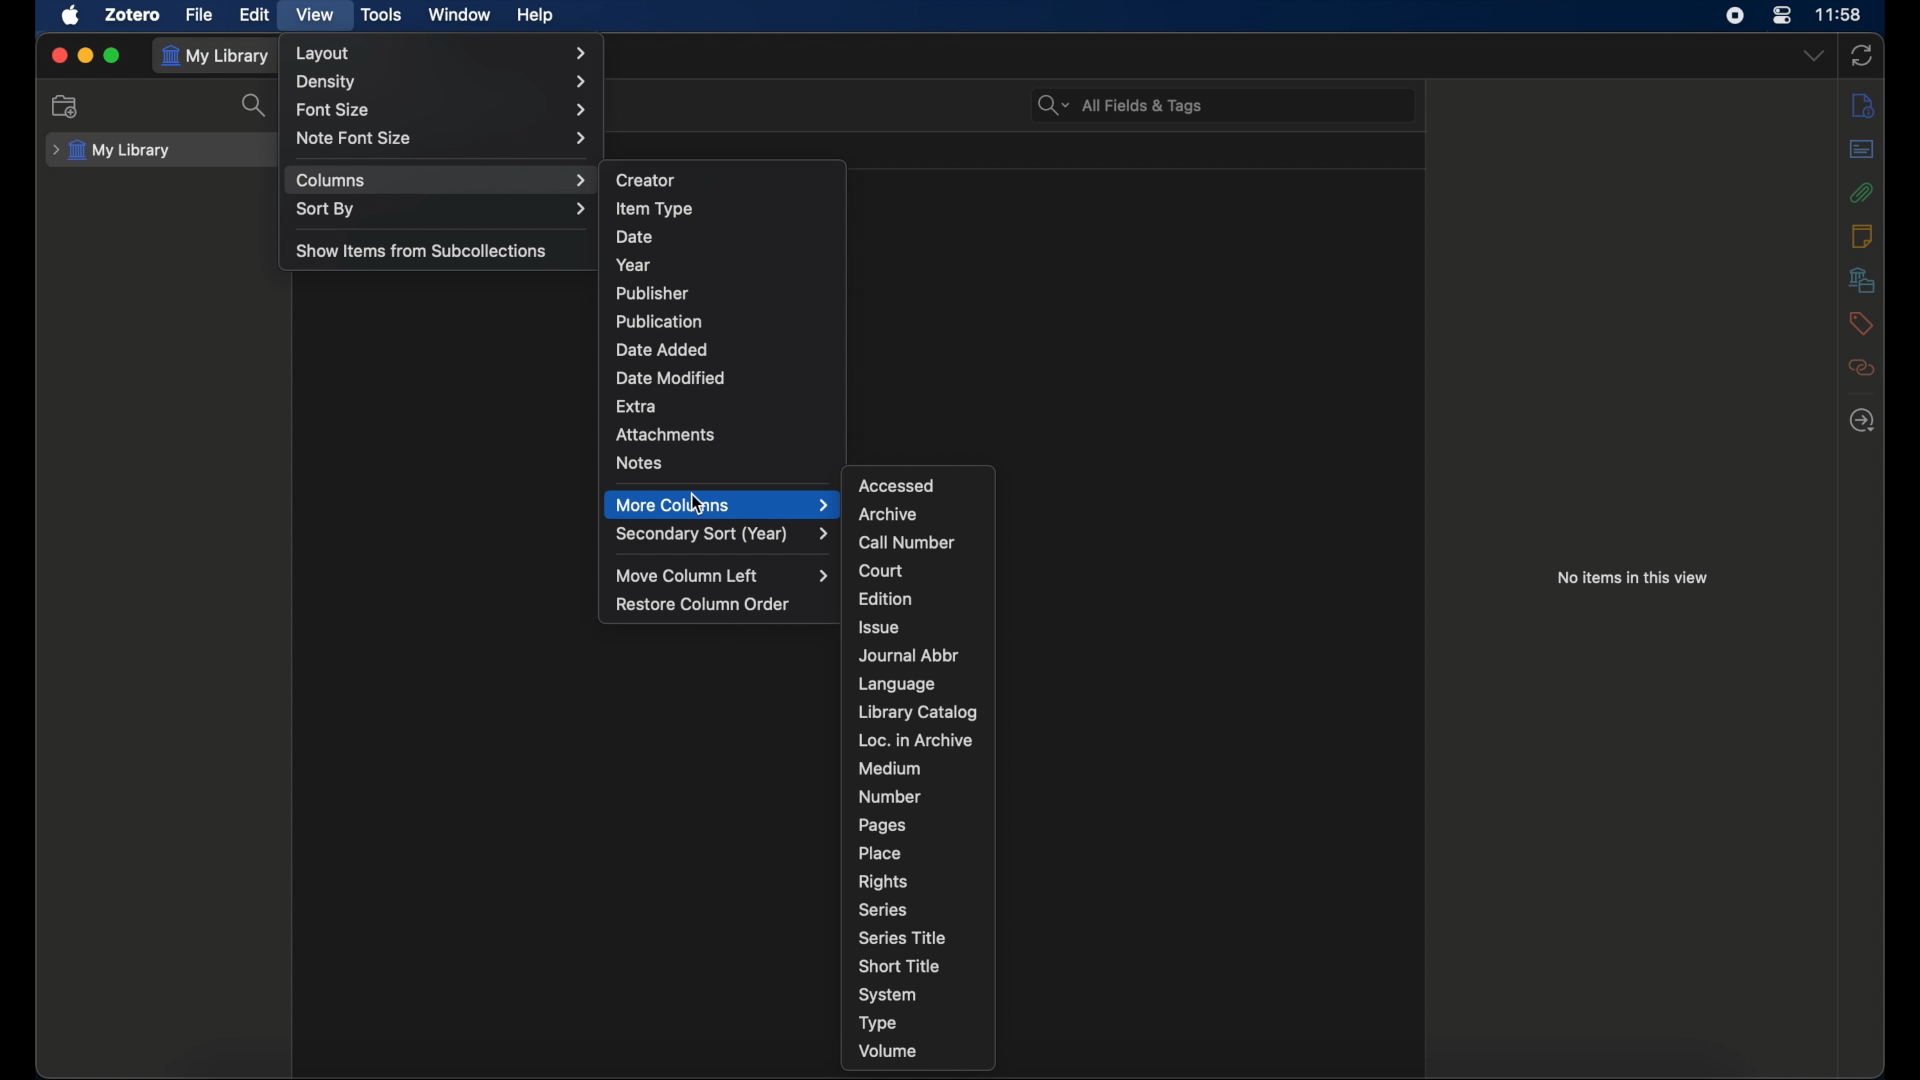 This screenshot has width=1920, height=1080. I want to click on sort by, so click(440, 208).